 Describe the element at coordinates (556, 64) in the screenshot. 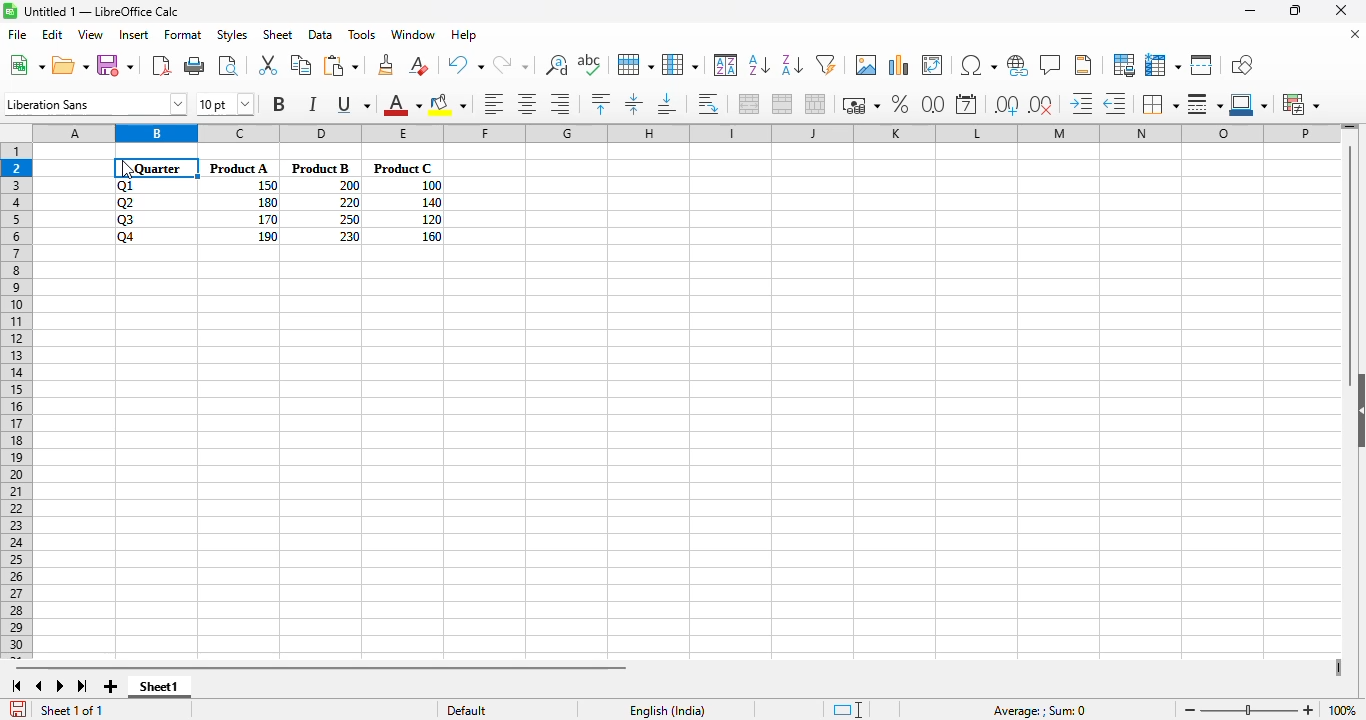

I see `find and replace` at that location.